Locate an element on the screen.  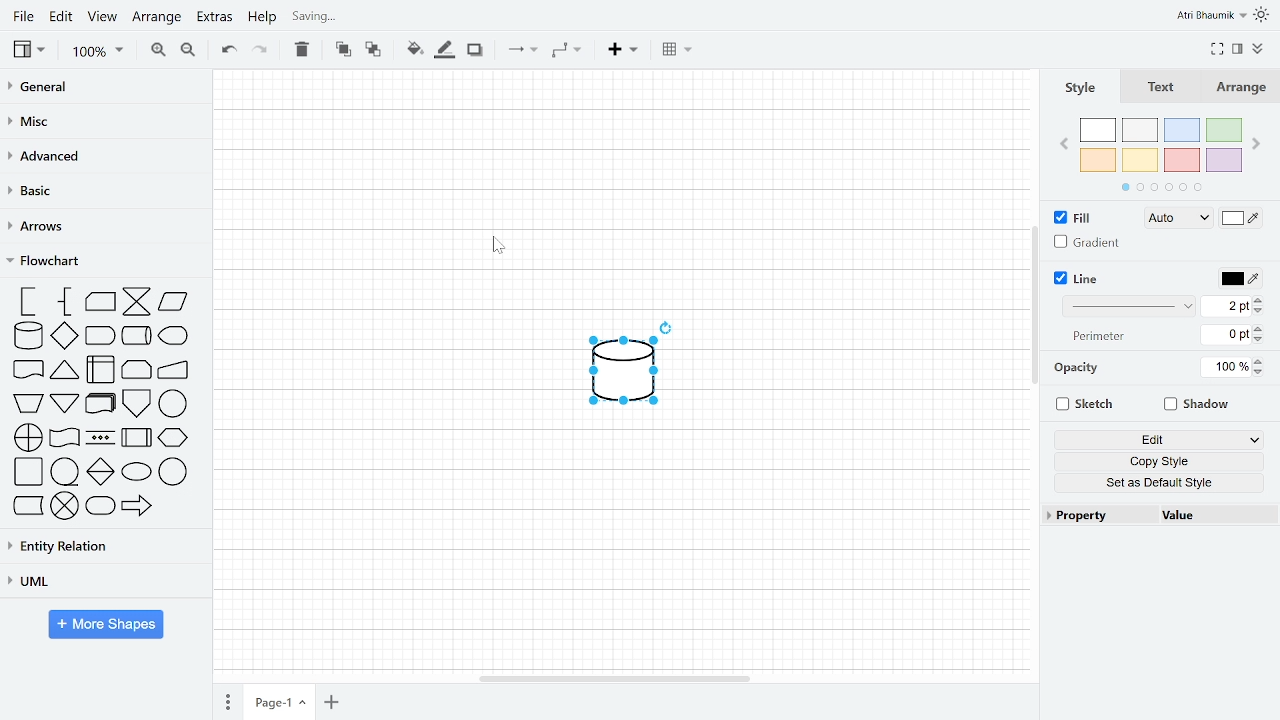
Table is located at coordinates (676, 49).